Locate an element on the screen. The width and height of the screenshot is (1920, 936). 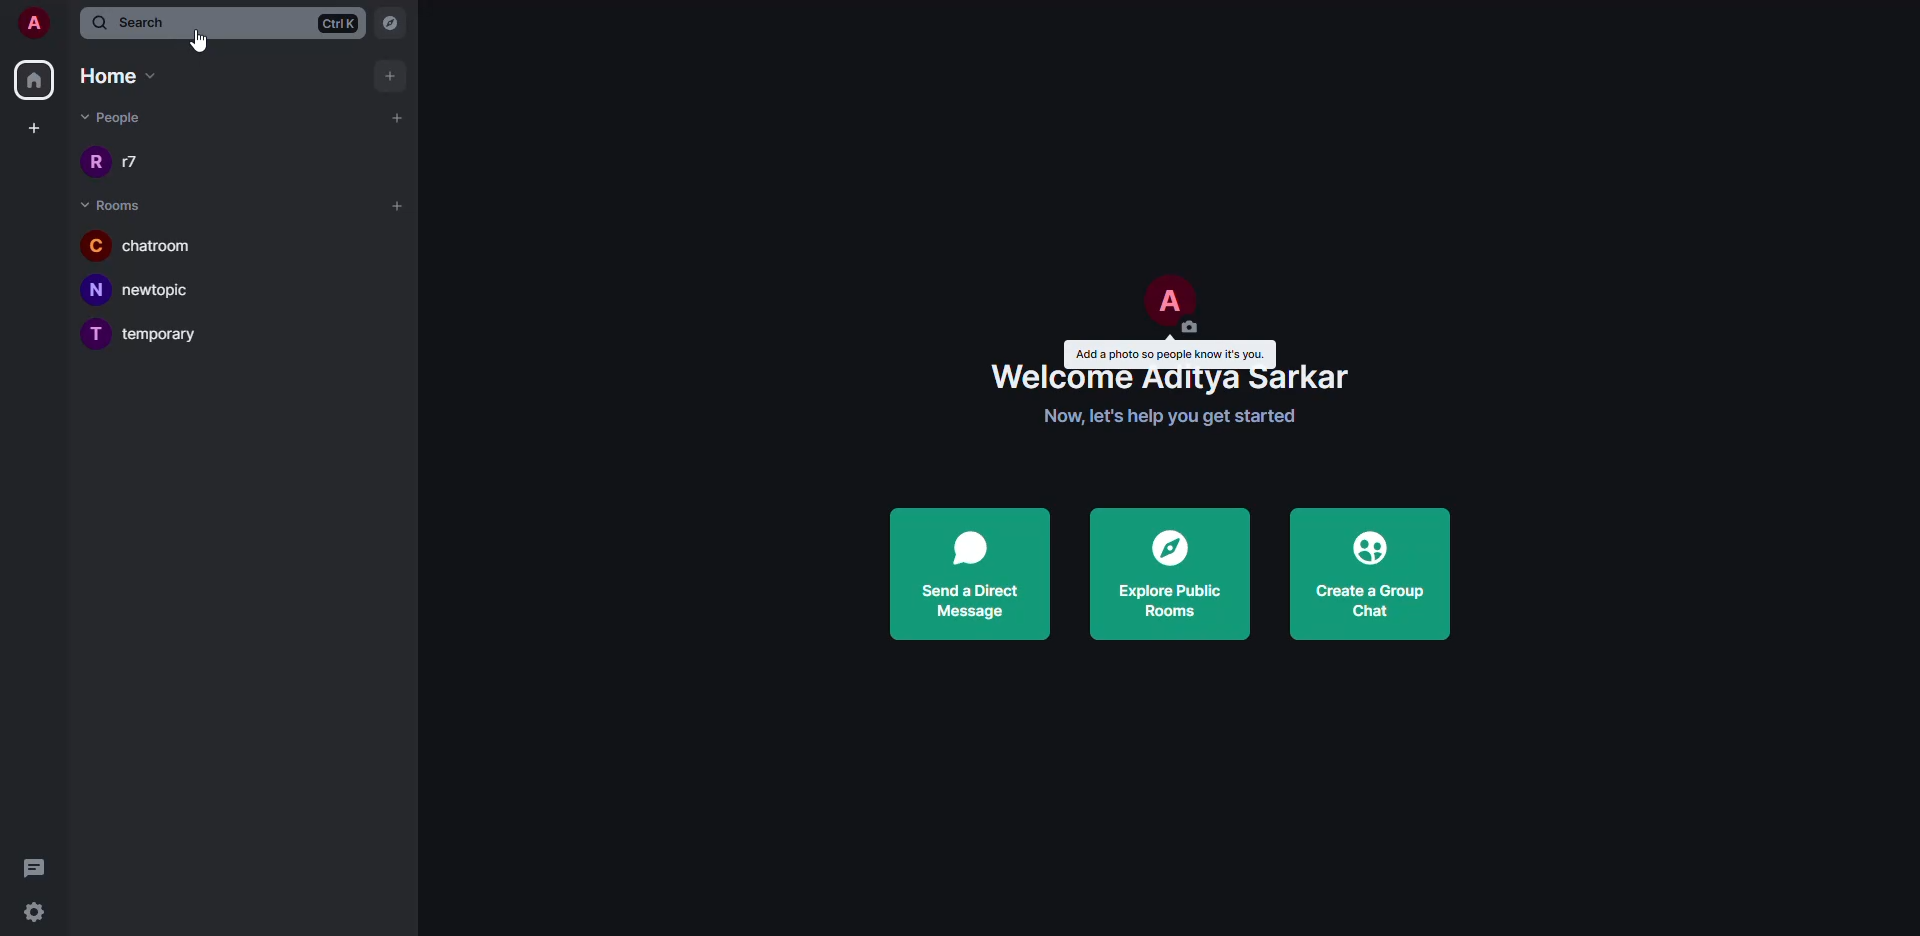
welcome is located at coordinates (1178, 378).